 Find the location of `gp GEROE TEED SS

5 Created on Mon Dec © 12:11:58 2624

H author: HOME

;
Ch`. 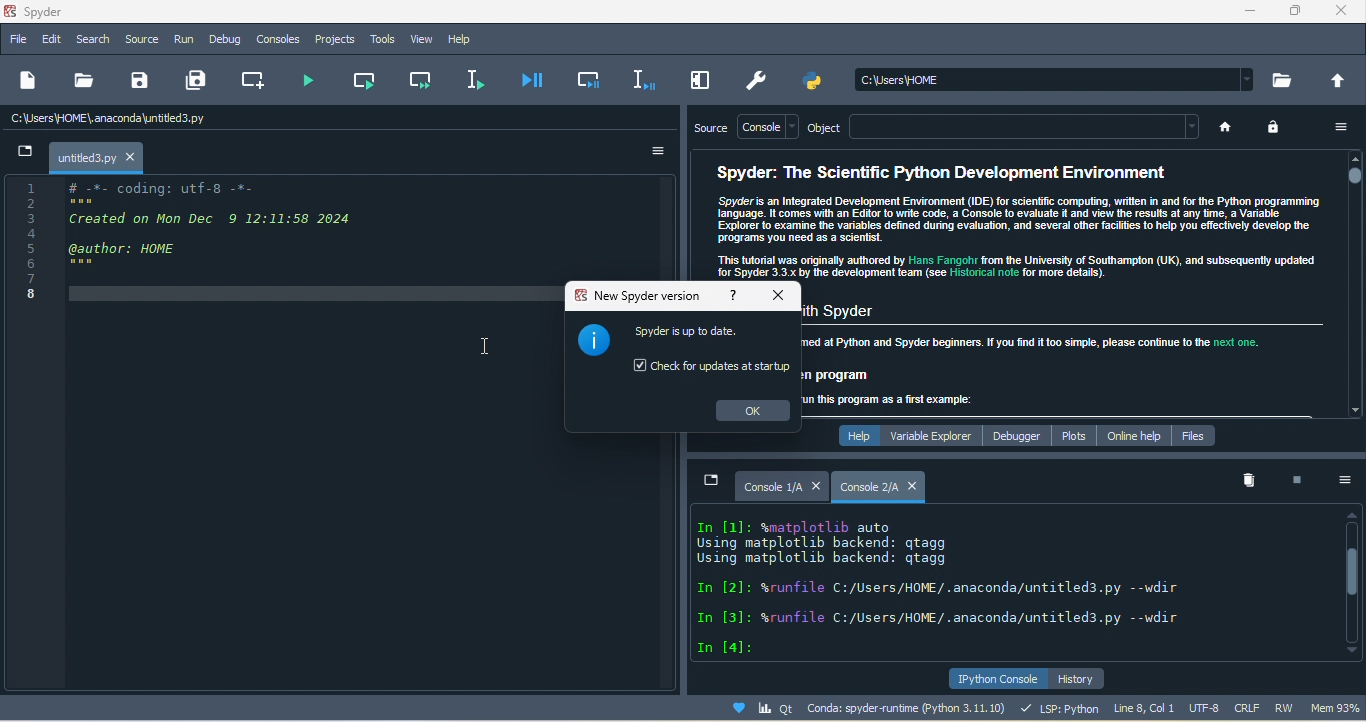

gp GEROE TEED SS

5 Created on Mon Dec © 12:11:58 2624

H author: HOME

;
Ch is located at coordinates (234, 248).